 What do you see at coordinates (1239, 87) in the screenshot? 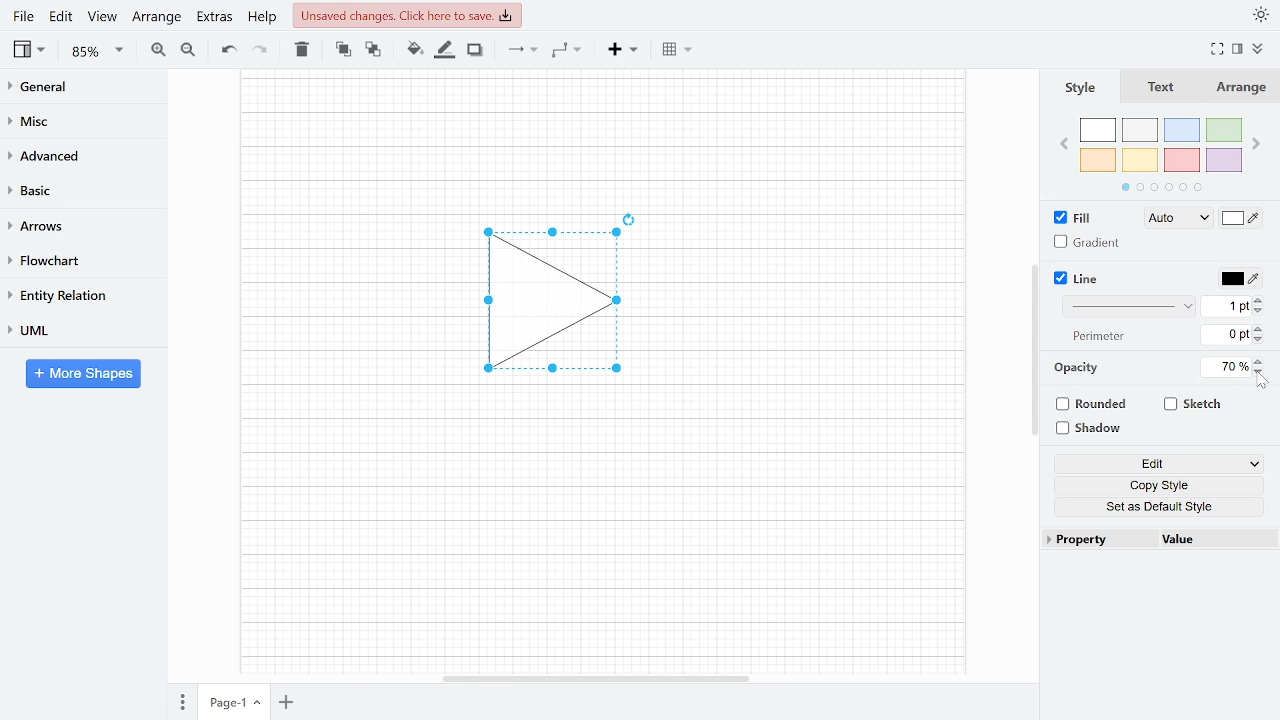
I see `Arrange` at bounding box center [1239, 87].